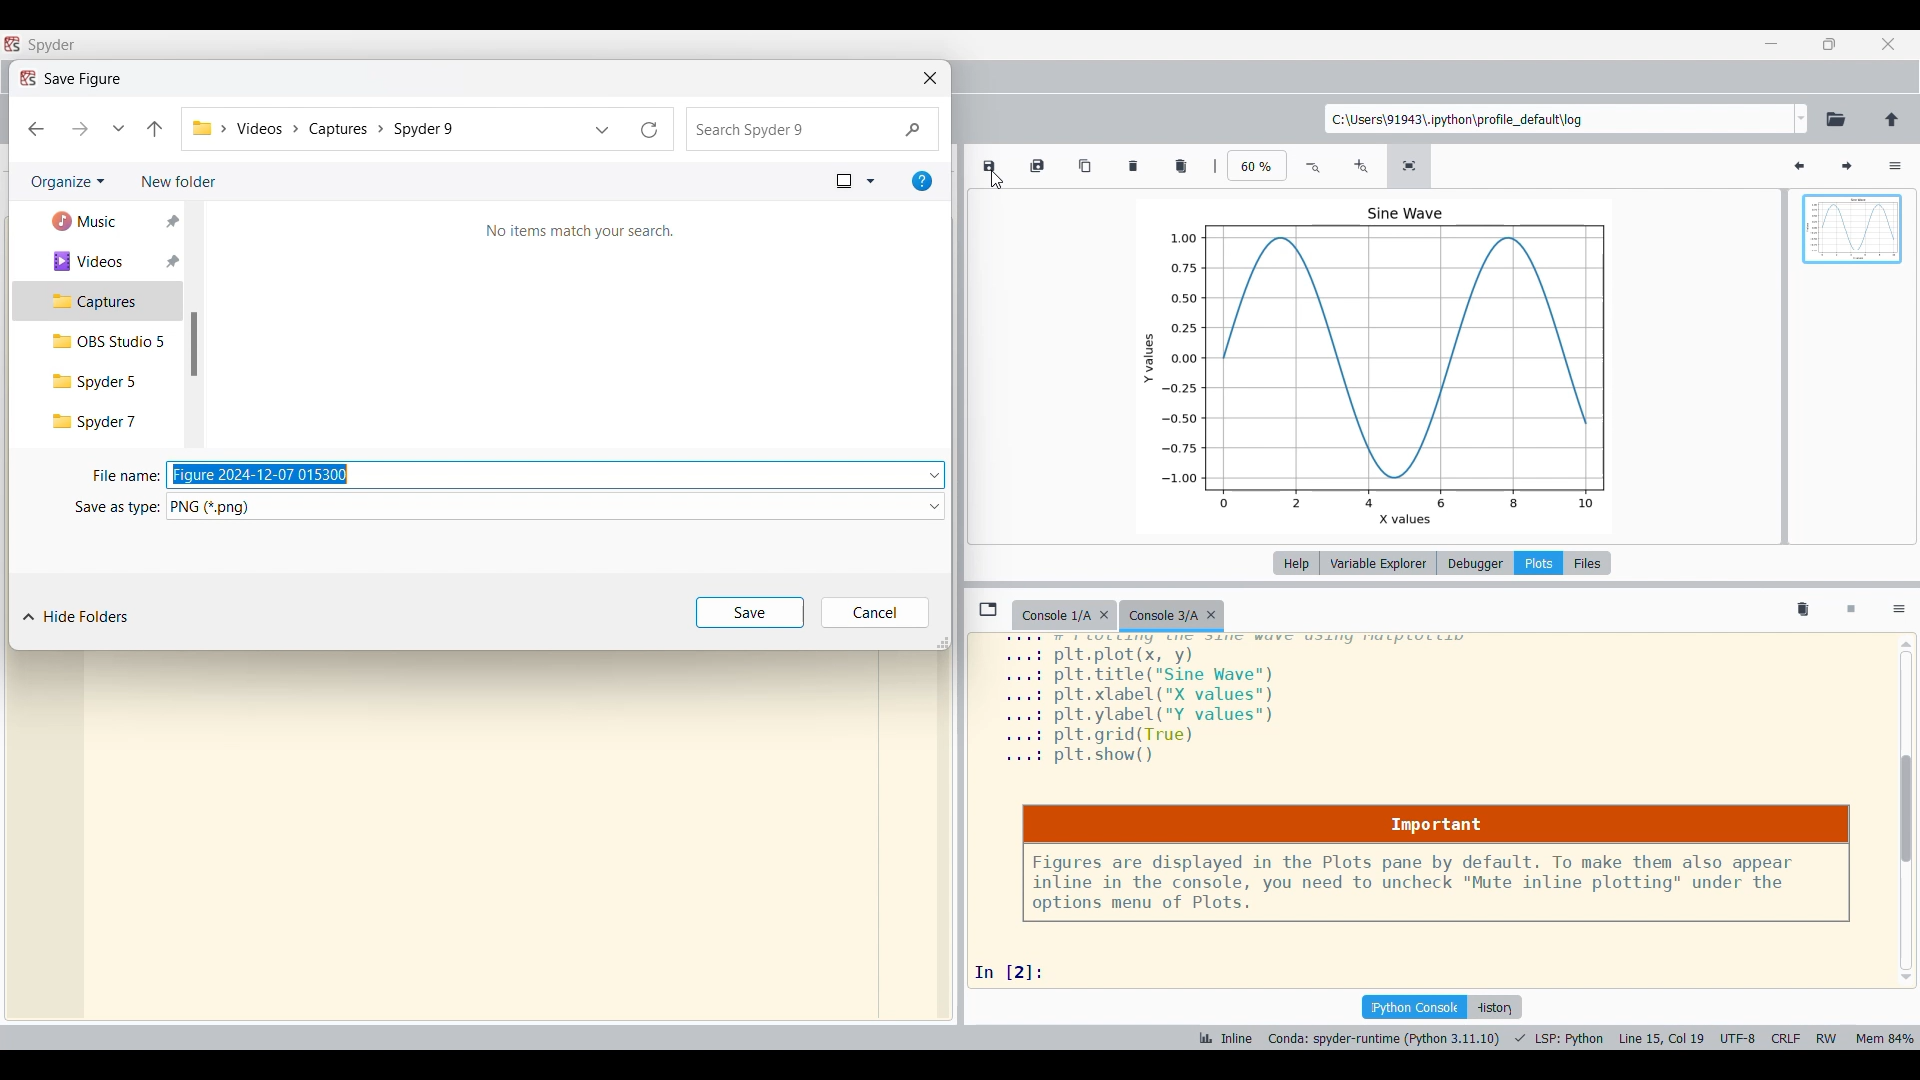 The height and width of the screenshot is (1080, 1920). What do you see at coordinates (1886, 1037) in the screenshot?
I see `memory` at bounding box center [1886, 1037].